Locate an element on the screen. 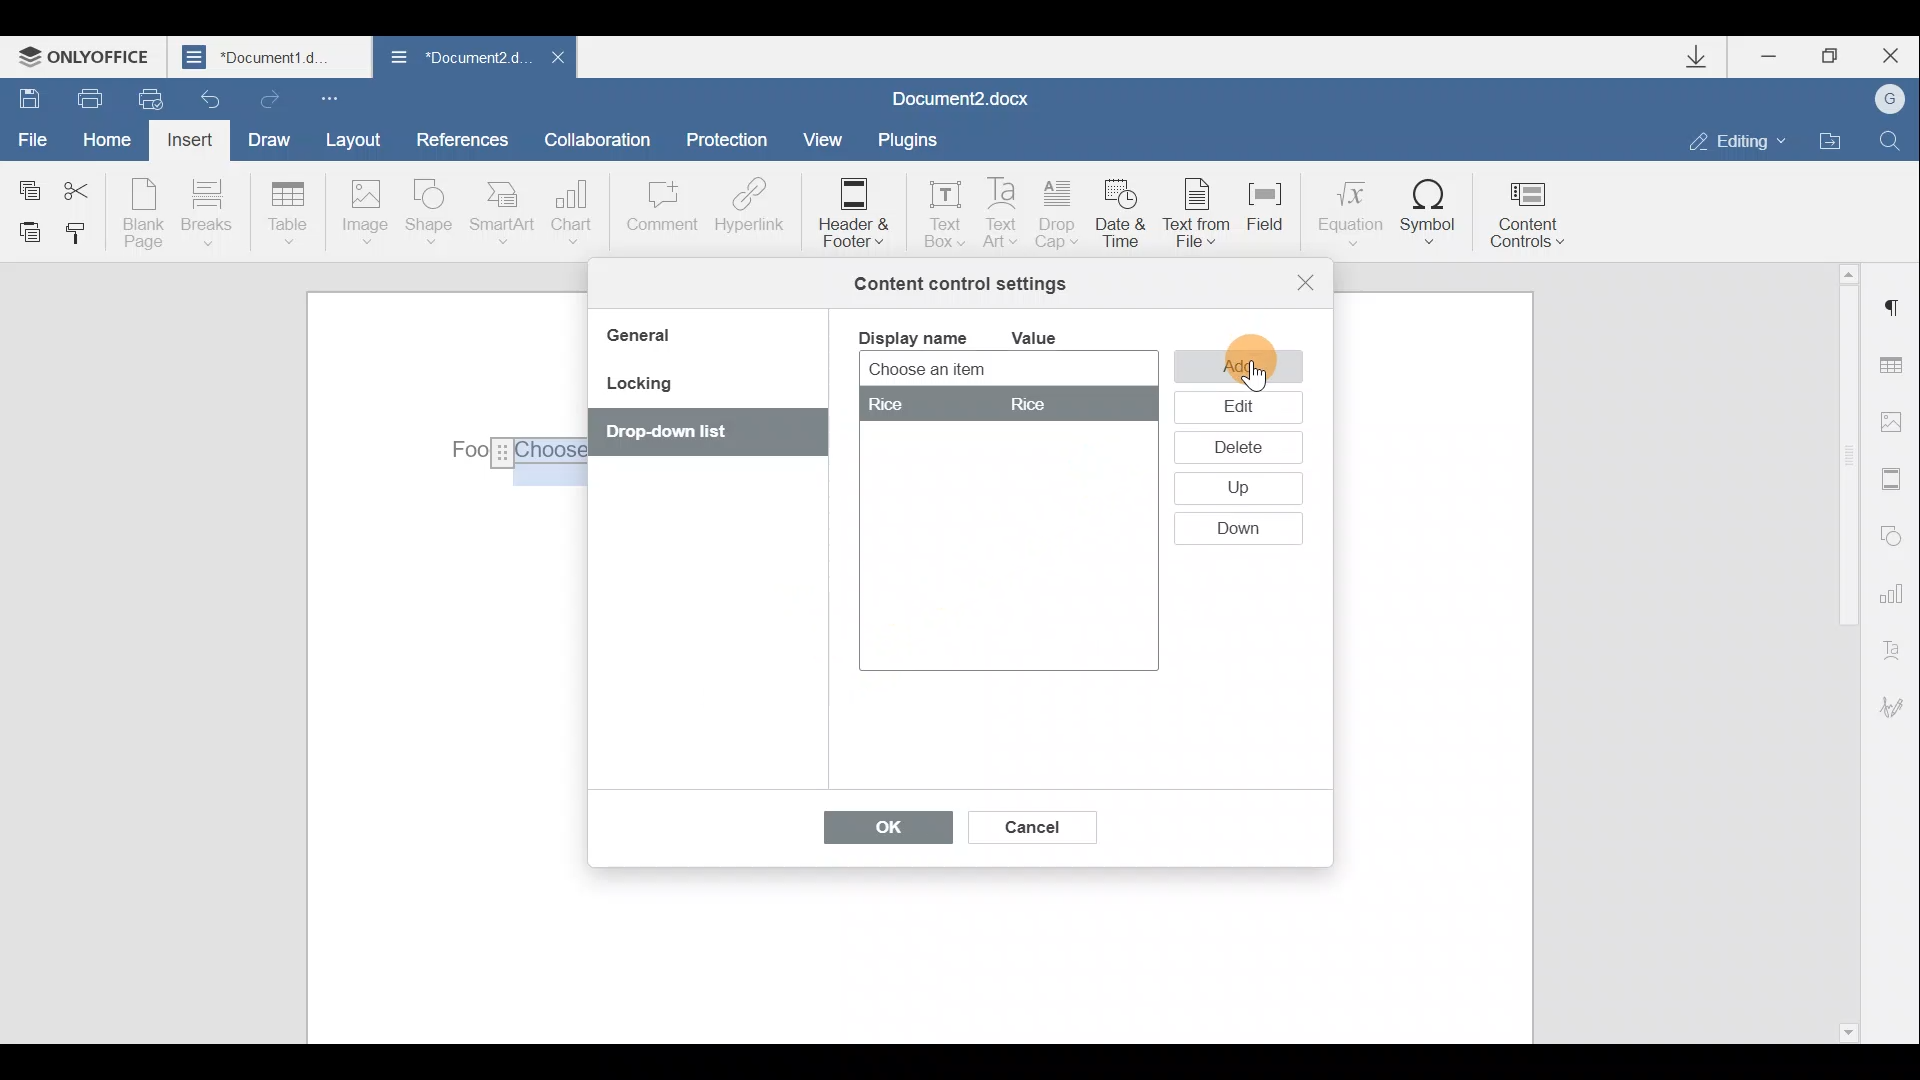  Text box is located at coordinates (938, 208).